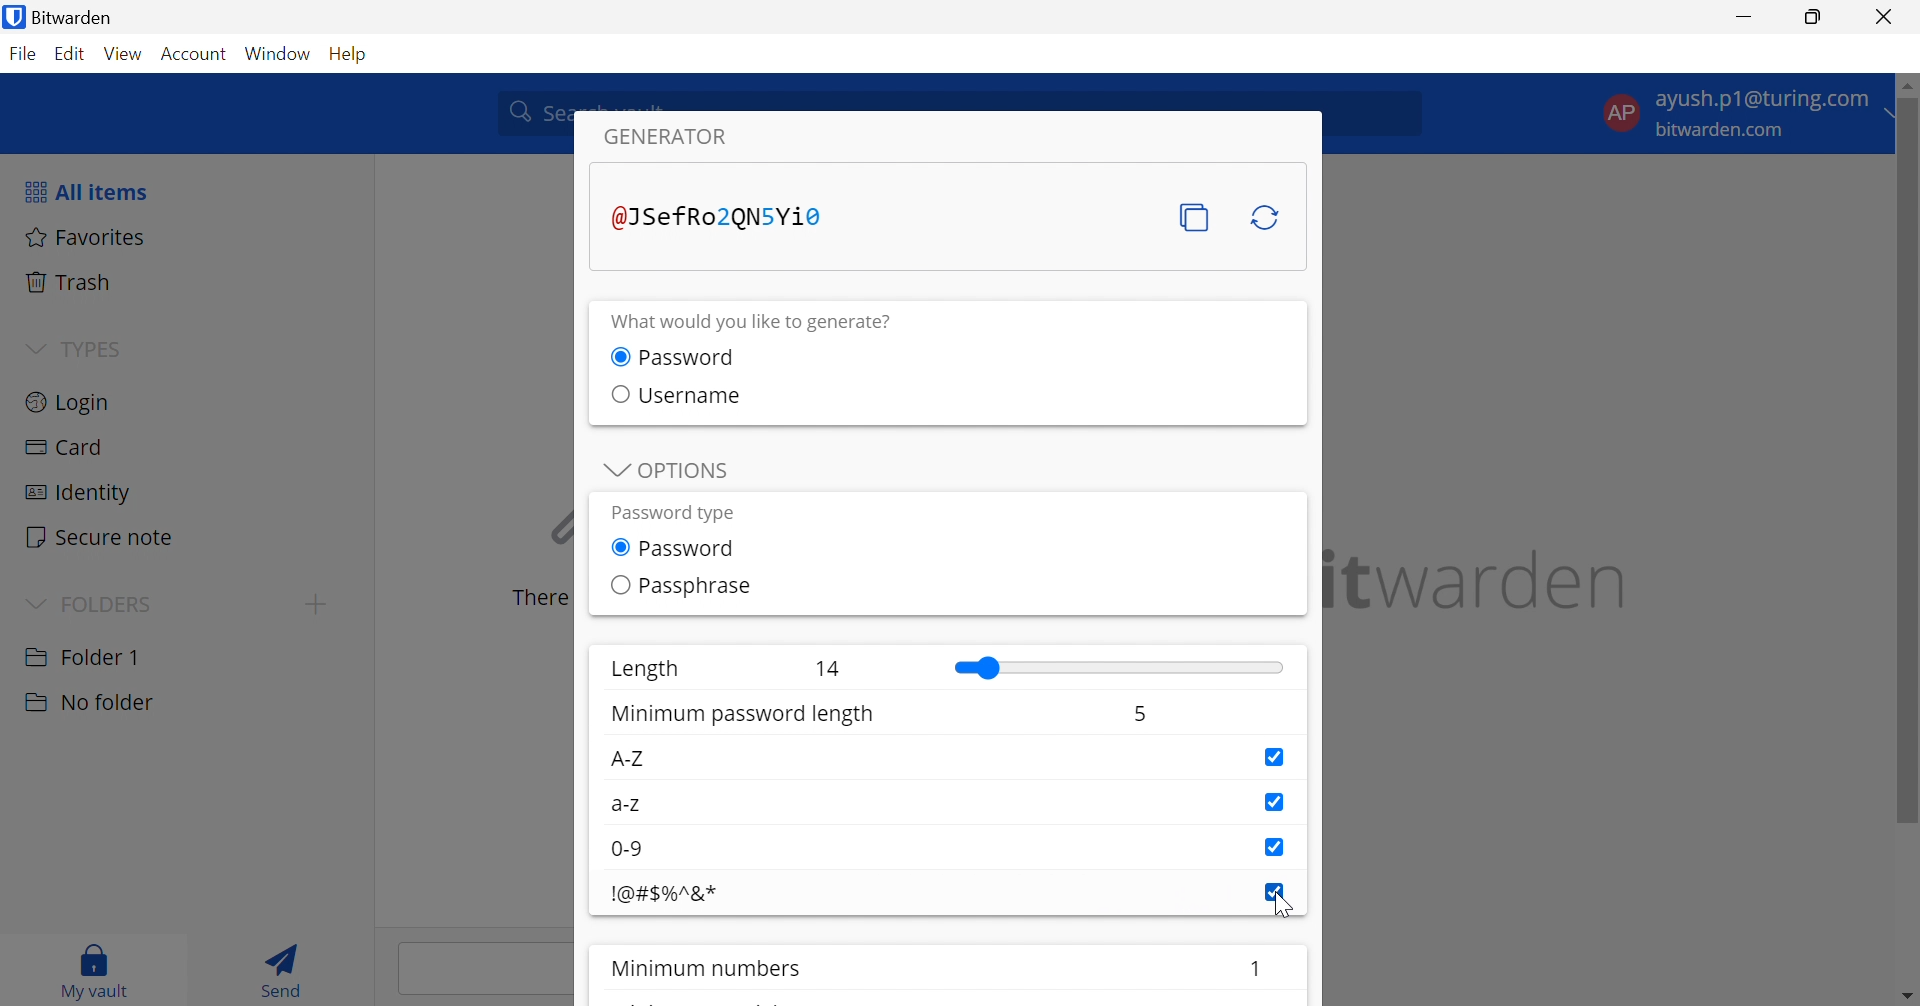 Image resolution: width=1920 pixels, height=1006 pixels. Describe the element at coordinates (69, 405) in the screenshot. I see `Login` at that location.